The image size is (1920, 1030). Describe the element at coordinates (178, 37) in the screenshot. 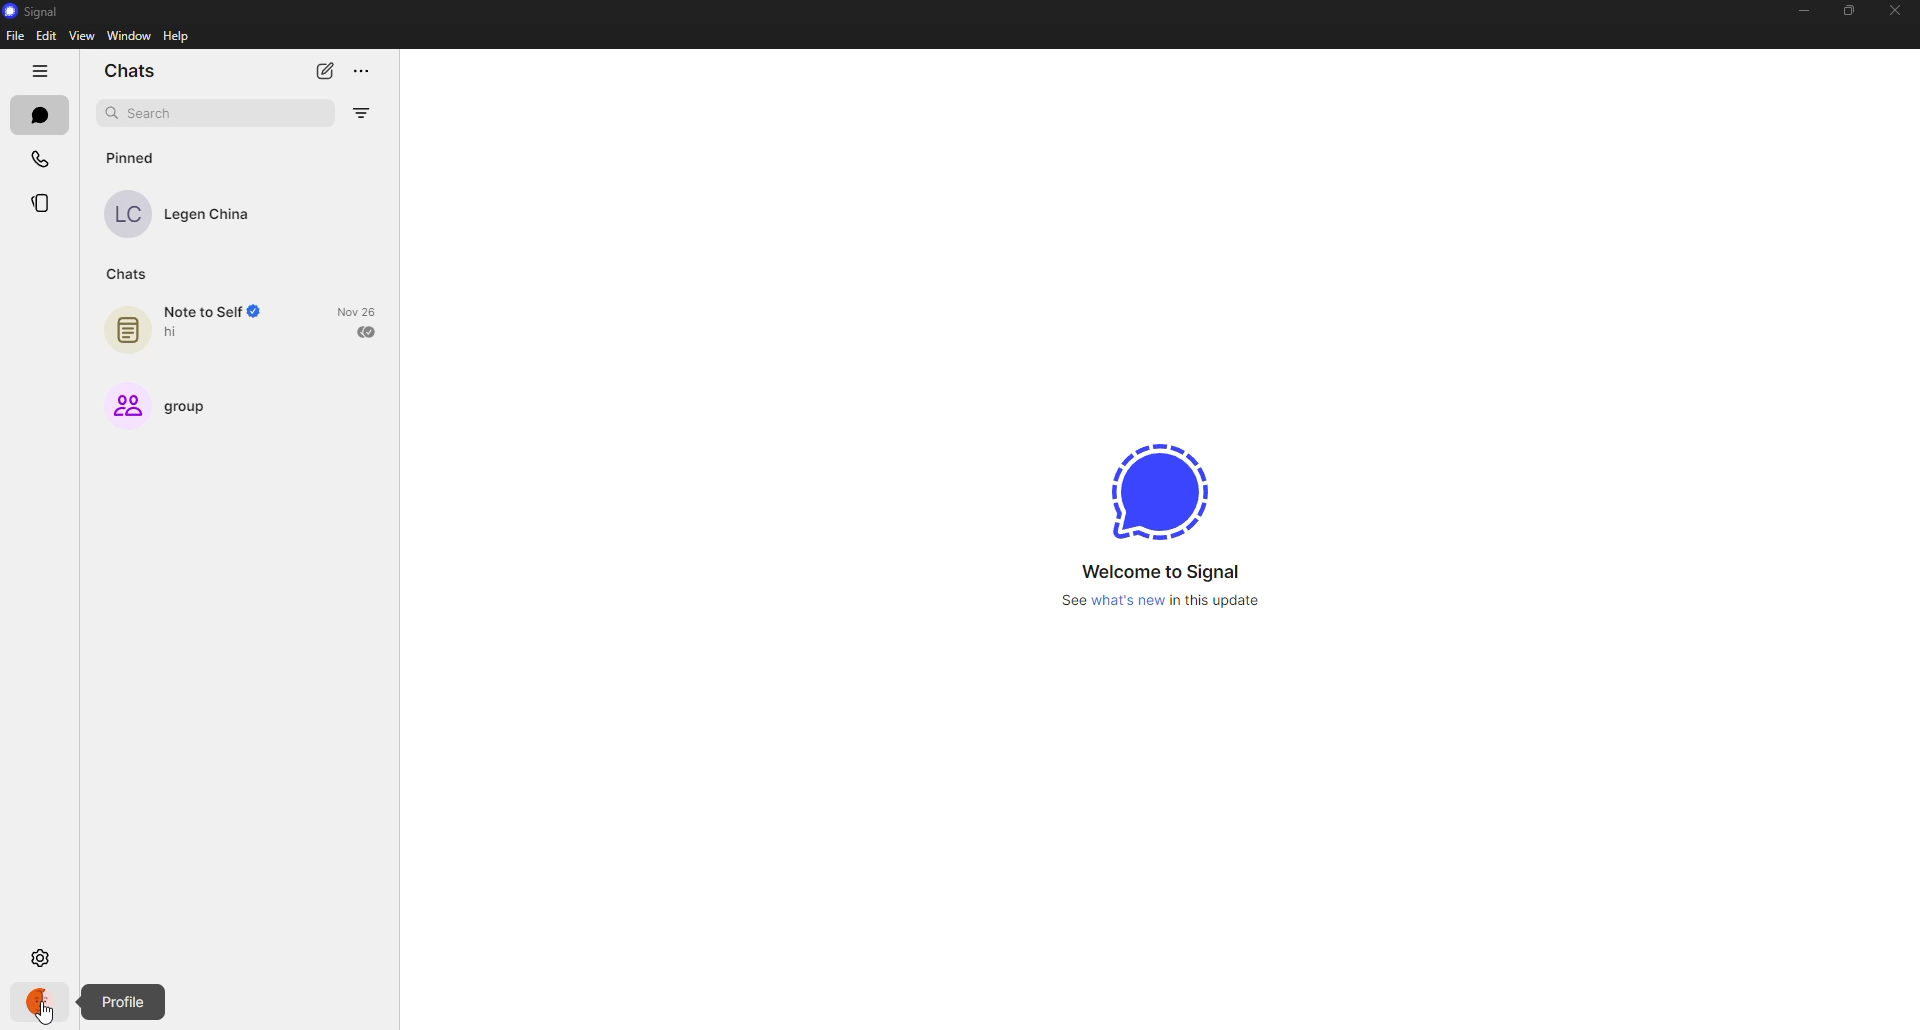

I see `help` at that location.